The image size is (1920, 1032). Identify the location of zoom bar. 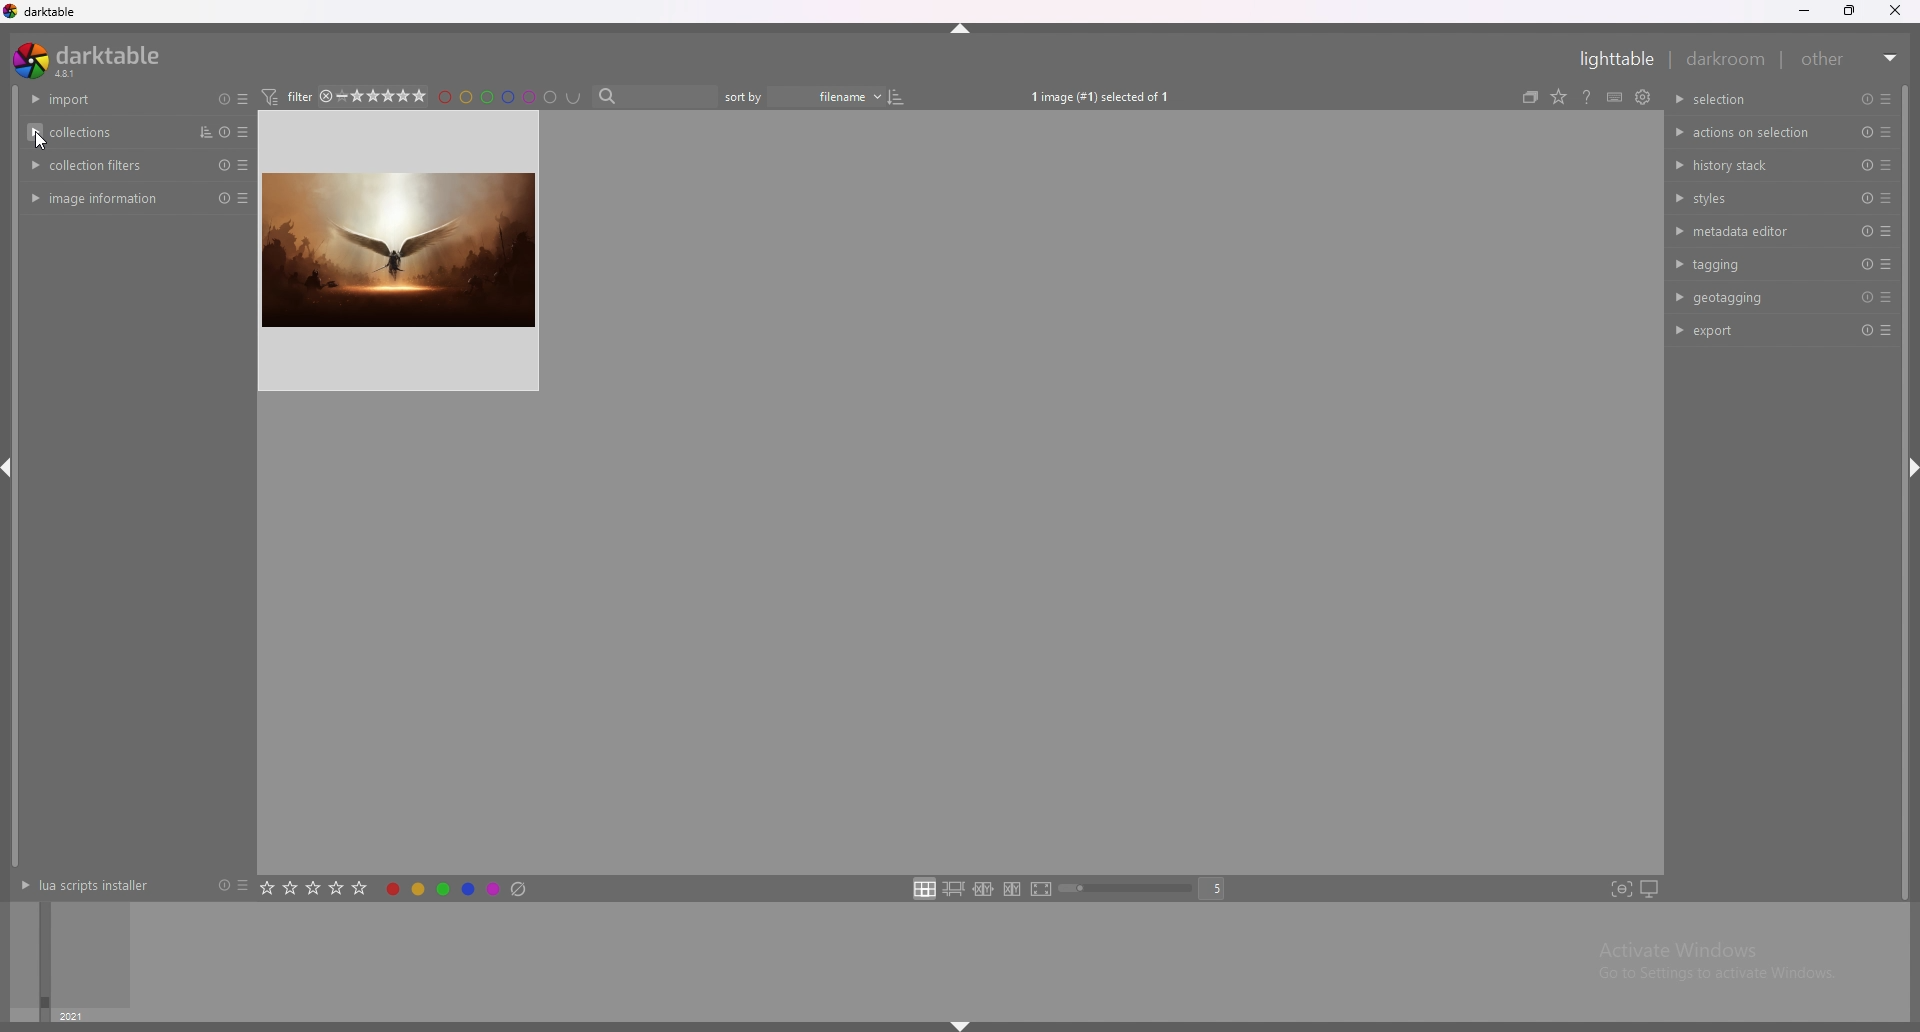
(1129, 890).